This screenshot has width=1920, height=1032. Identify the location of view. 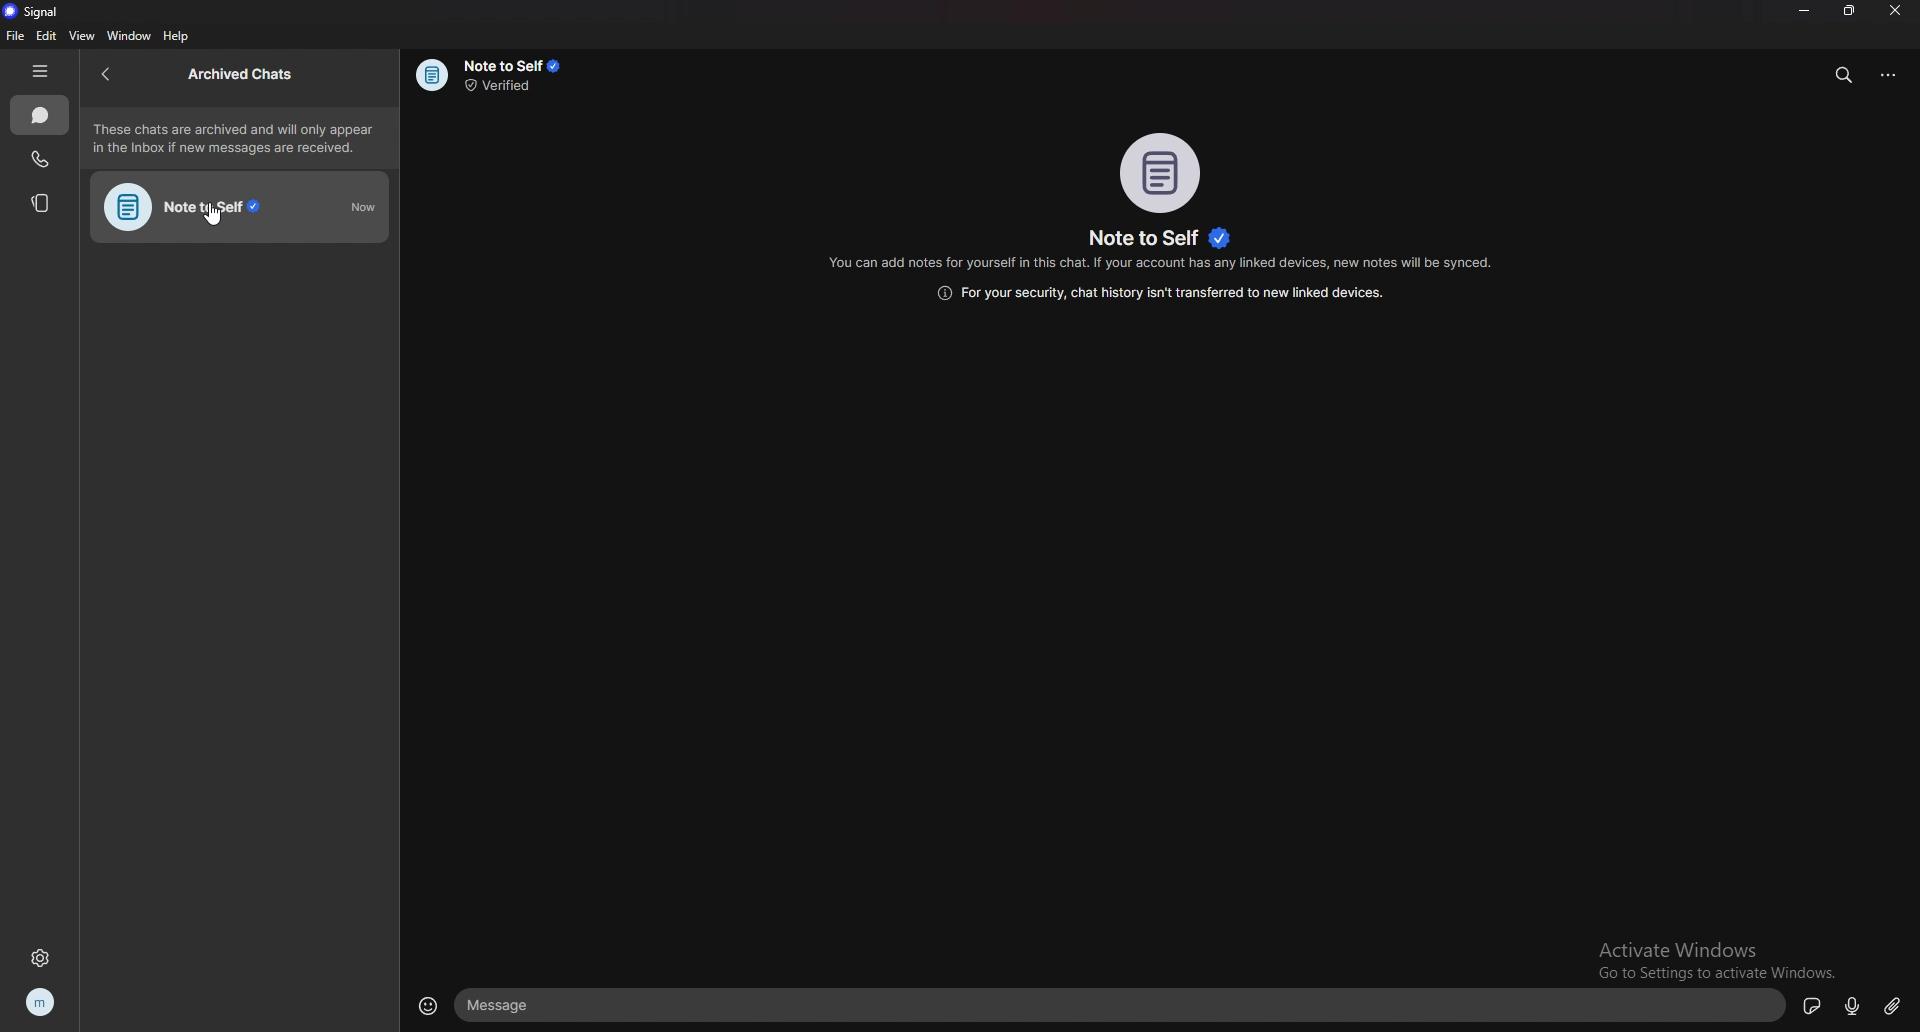
(83, 37).